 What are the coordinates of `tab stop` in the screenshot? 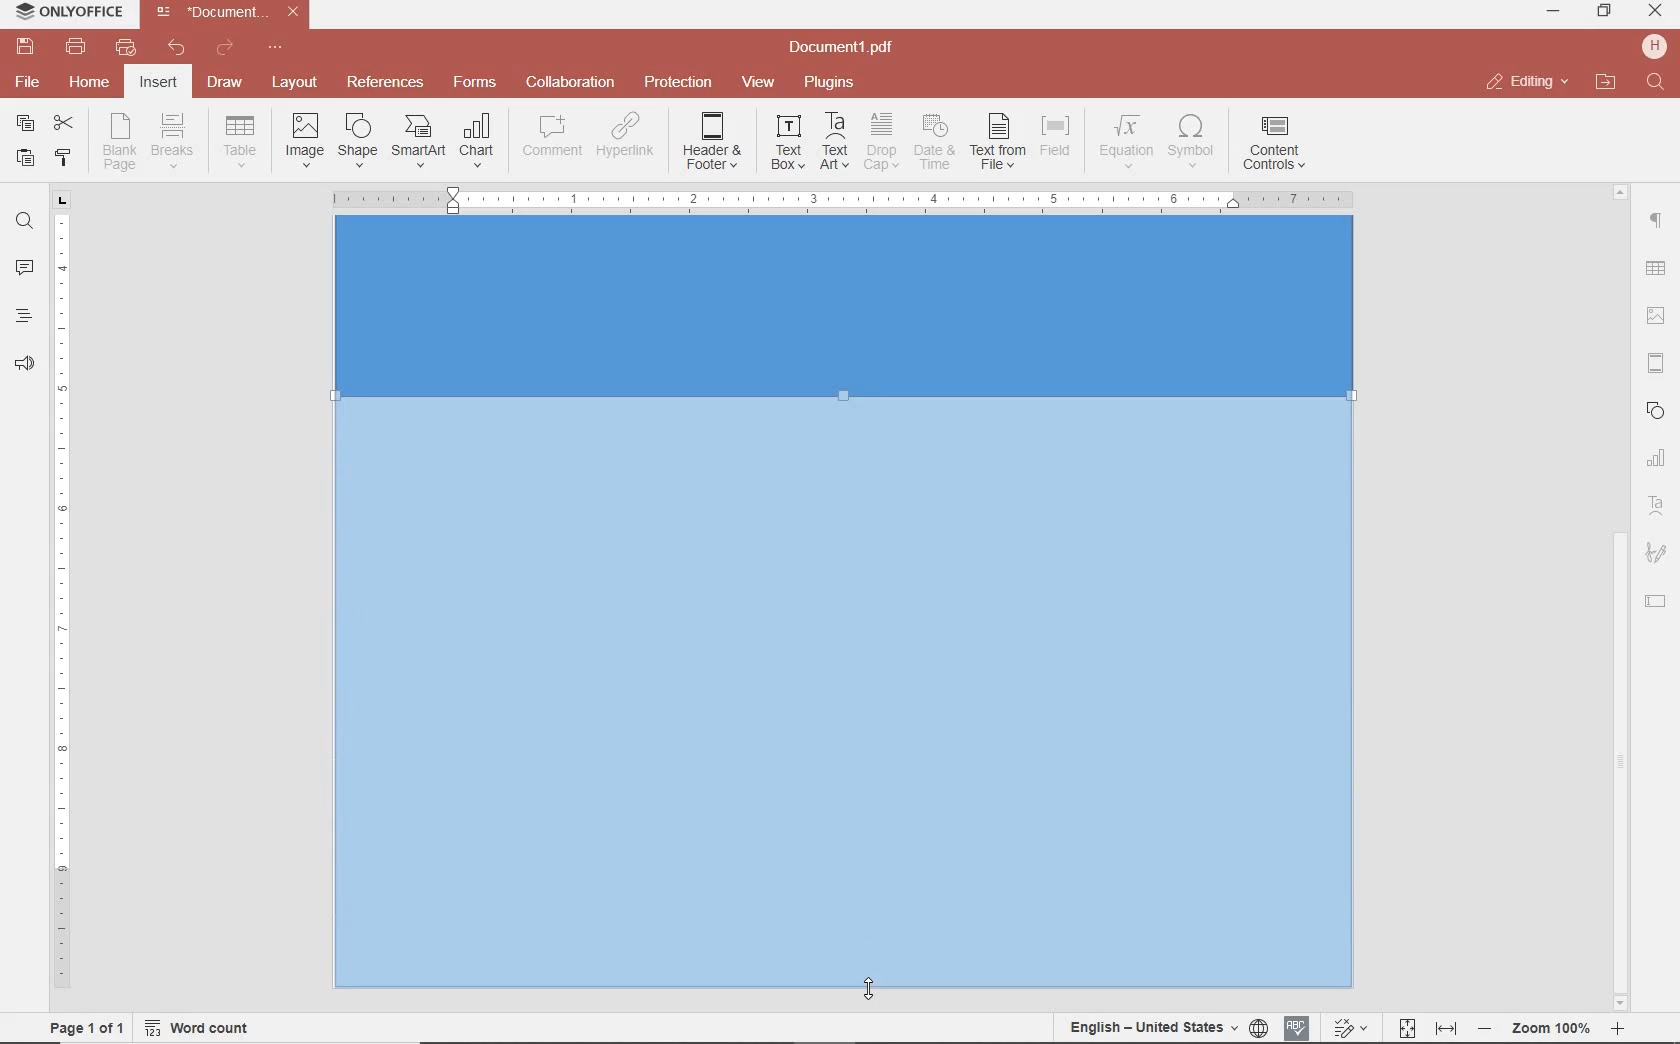 It's located at (63, 199).